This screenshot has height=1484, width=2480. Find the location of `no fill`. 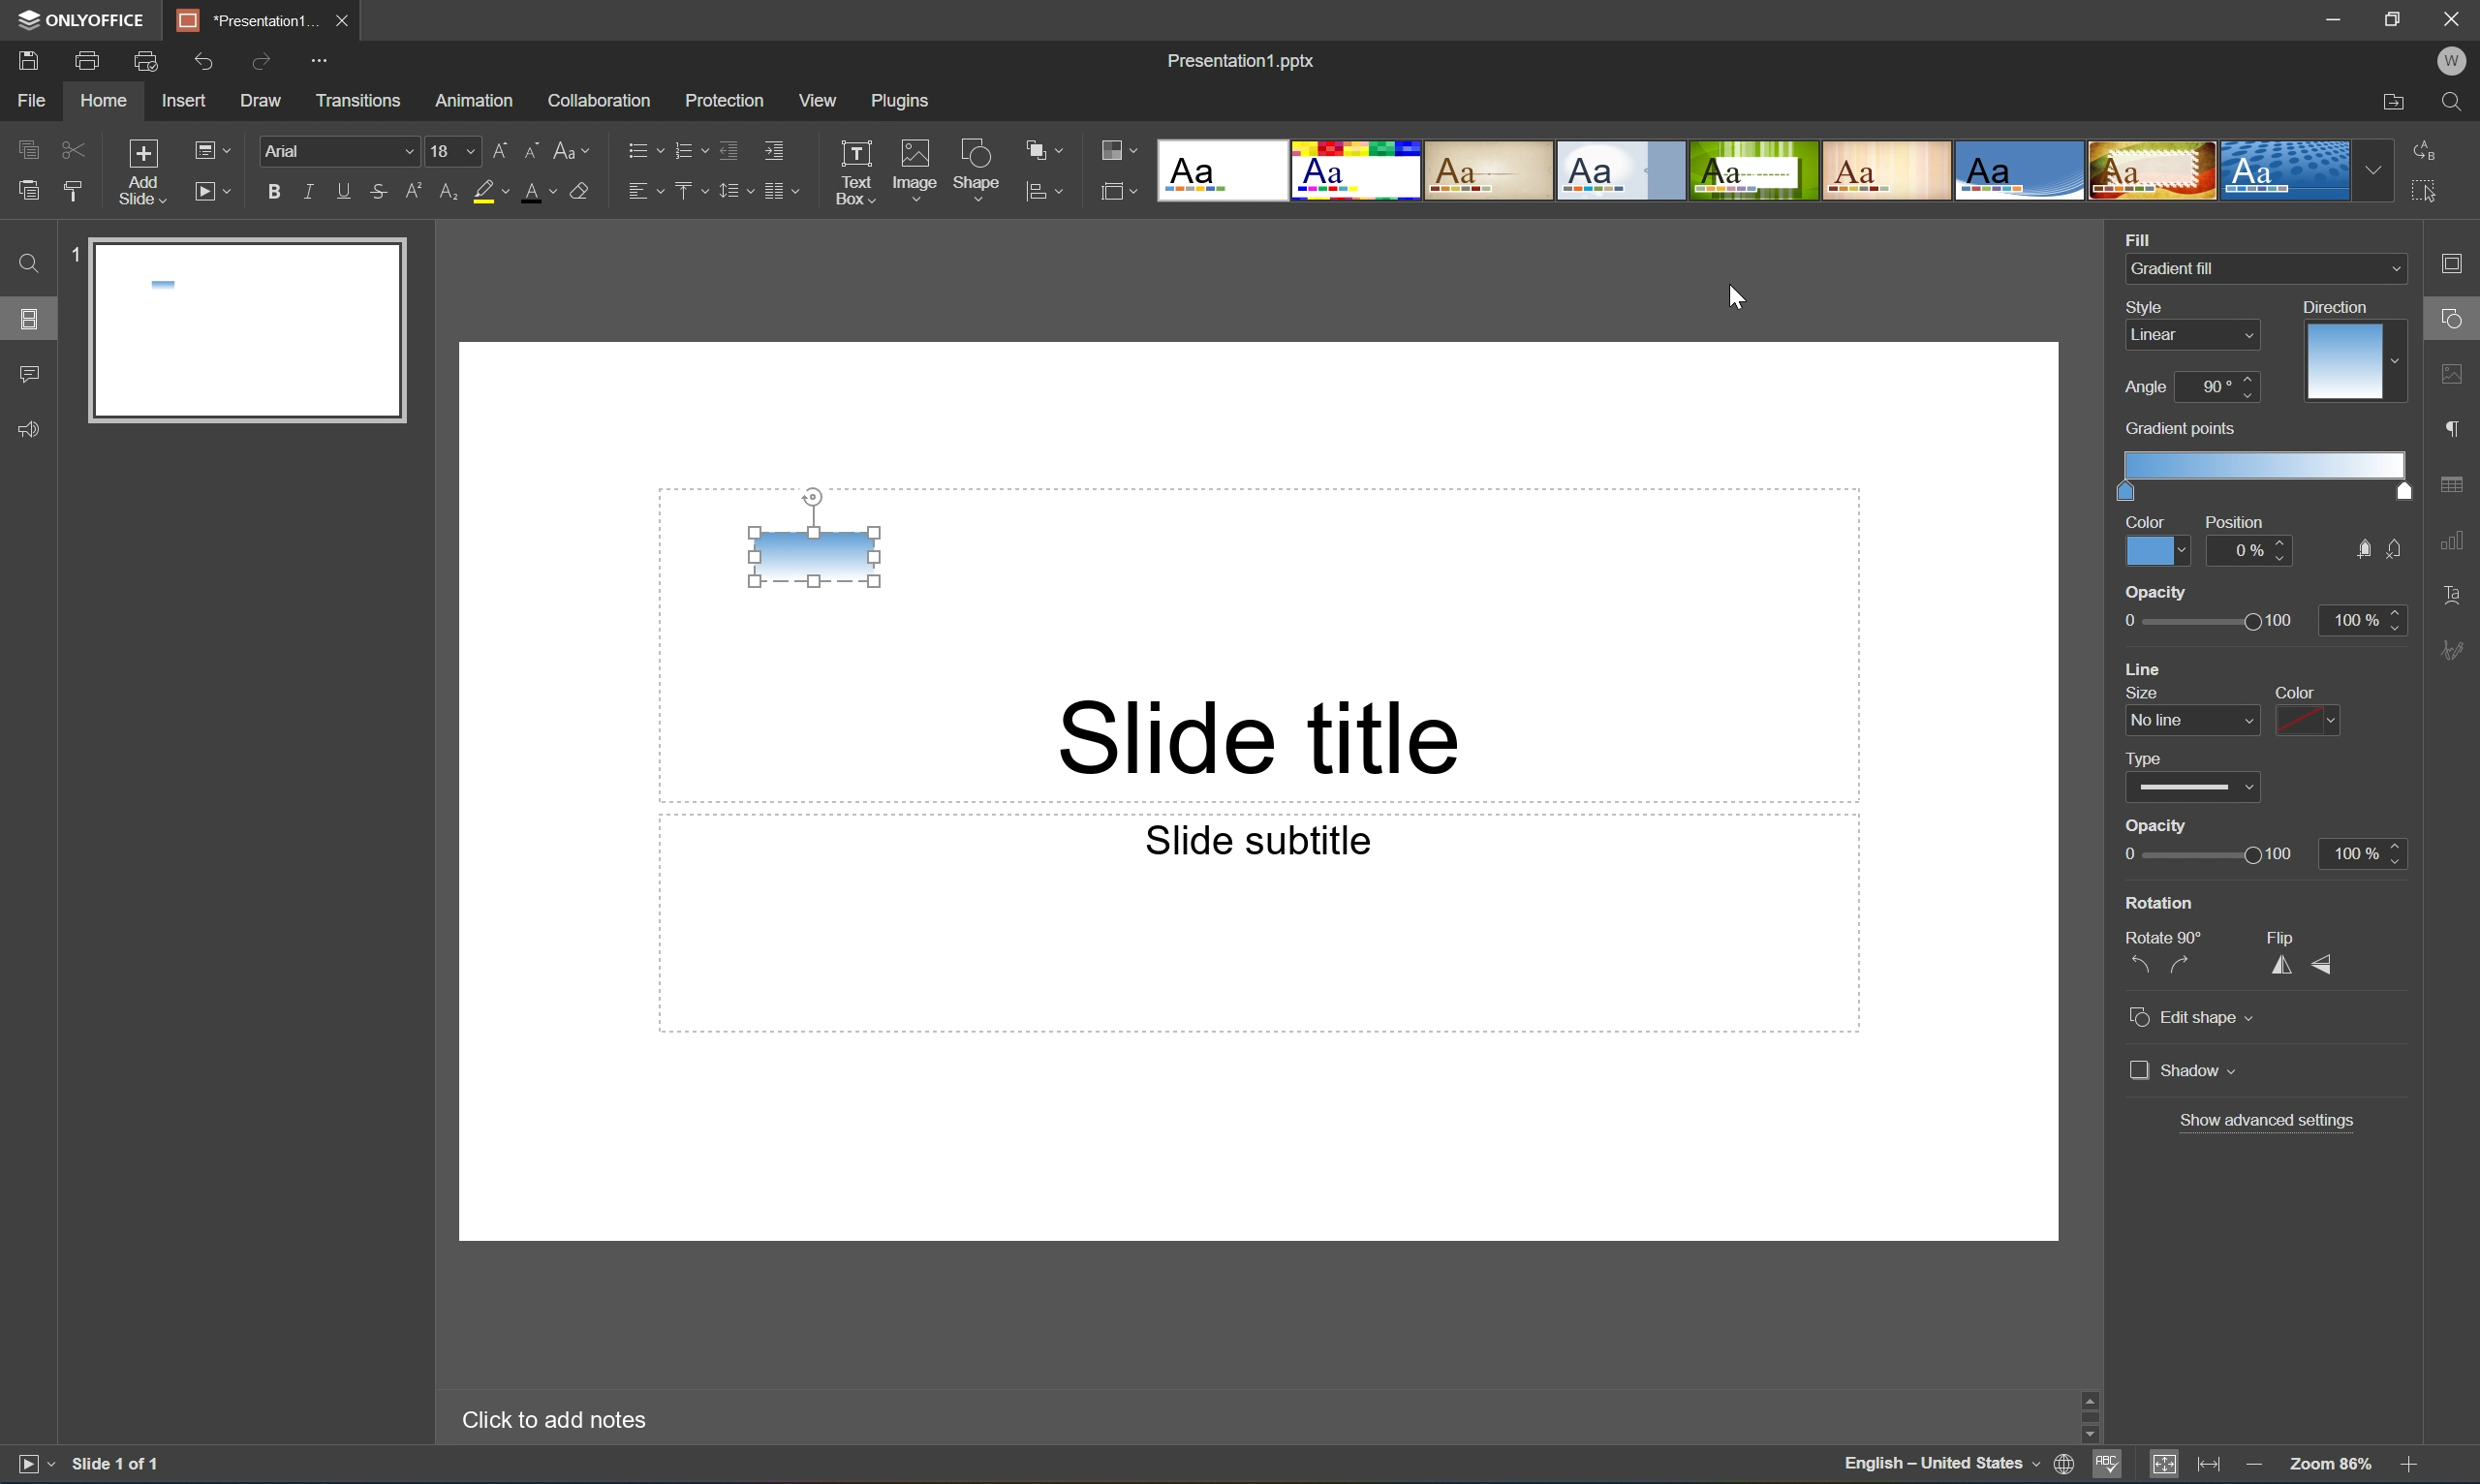

no fill is located at coordinates (2396, 550).